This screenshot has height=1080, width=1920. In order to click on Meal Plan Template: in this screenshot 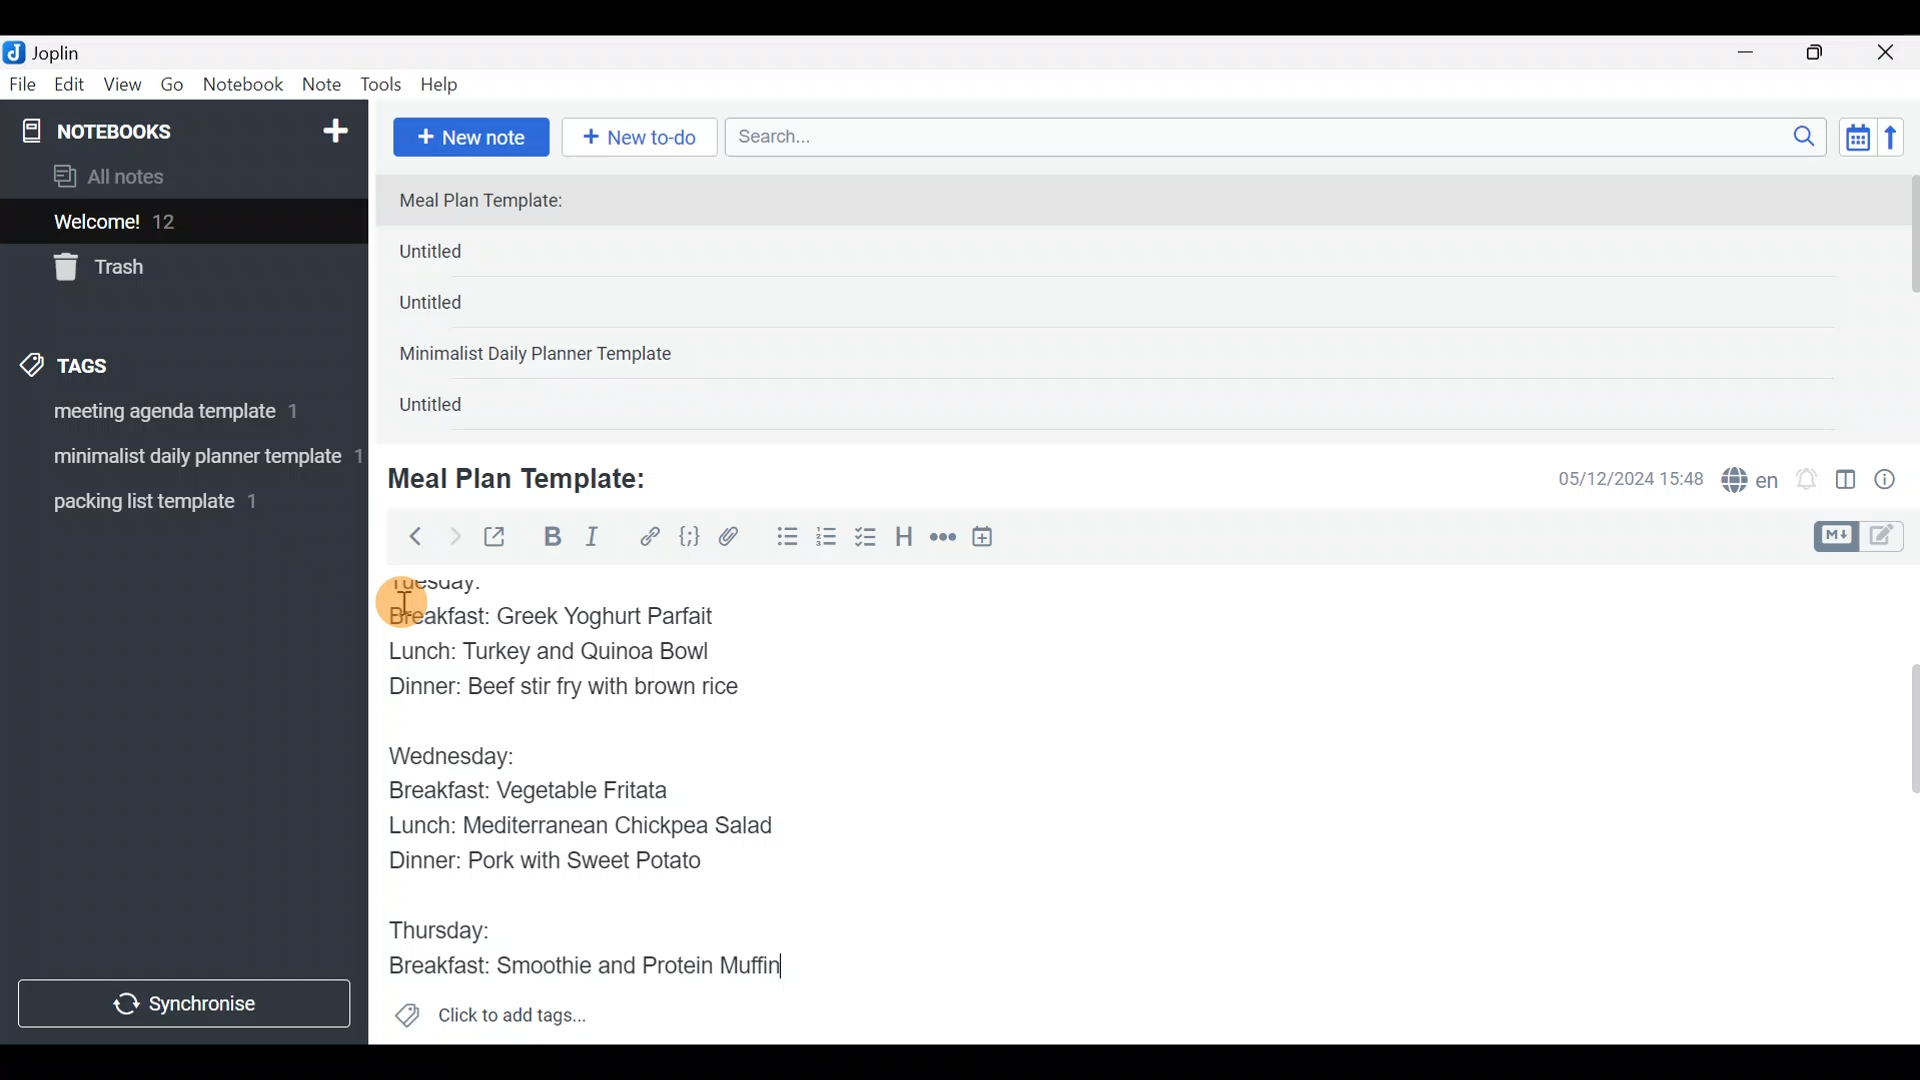, I will do `click(493, 202)`.